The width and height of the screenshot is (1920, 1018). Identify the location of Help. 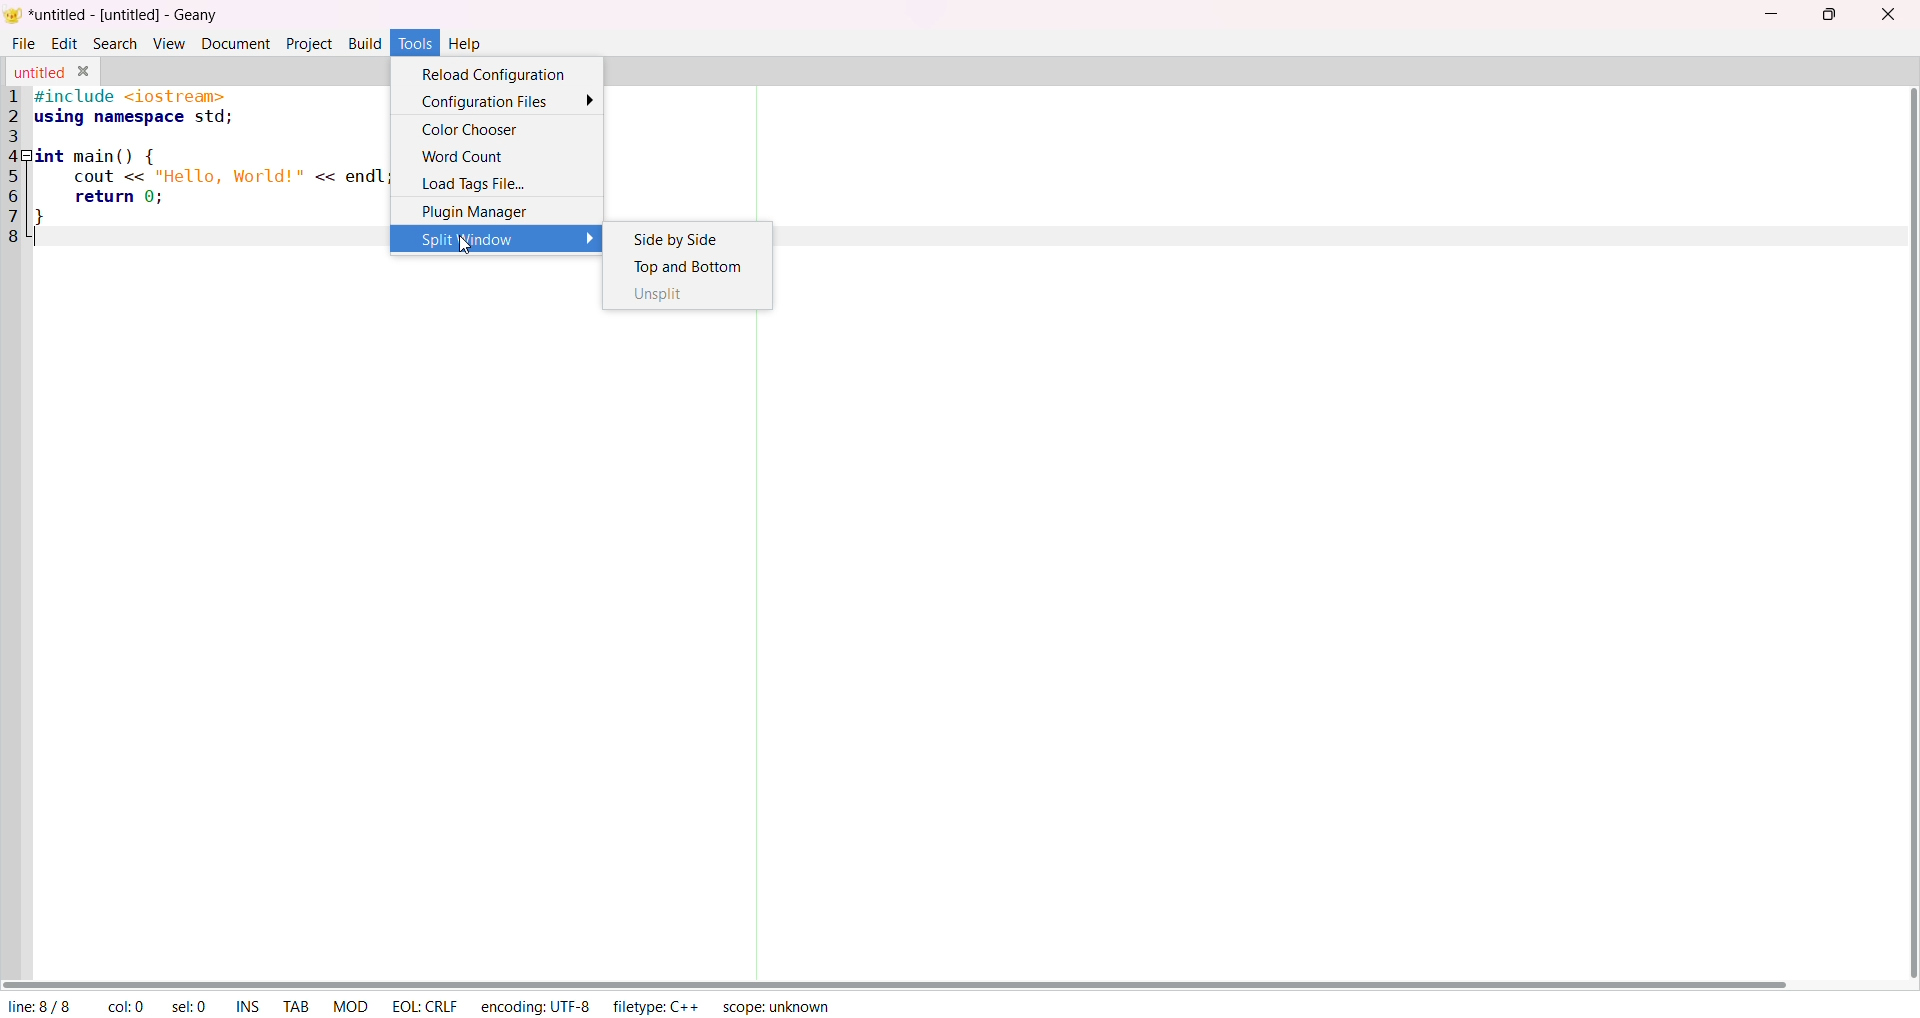
(469, 44).